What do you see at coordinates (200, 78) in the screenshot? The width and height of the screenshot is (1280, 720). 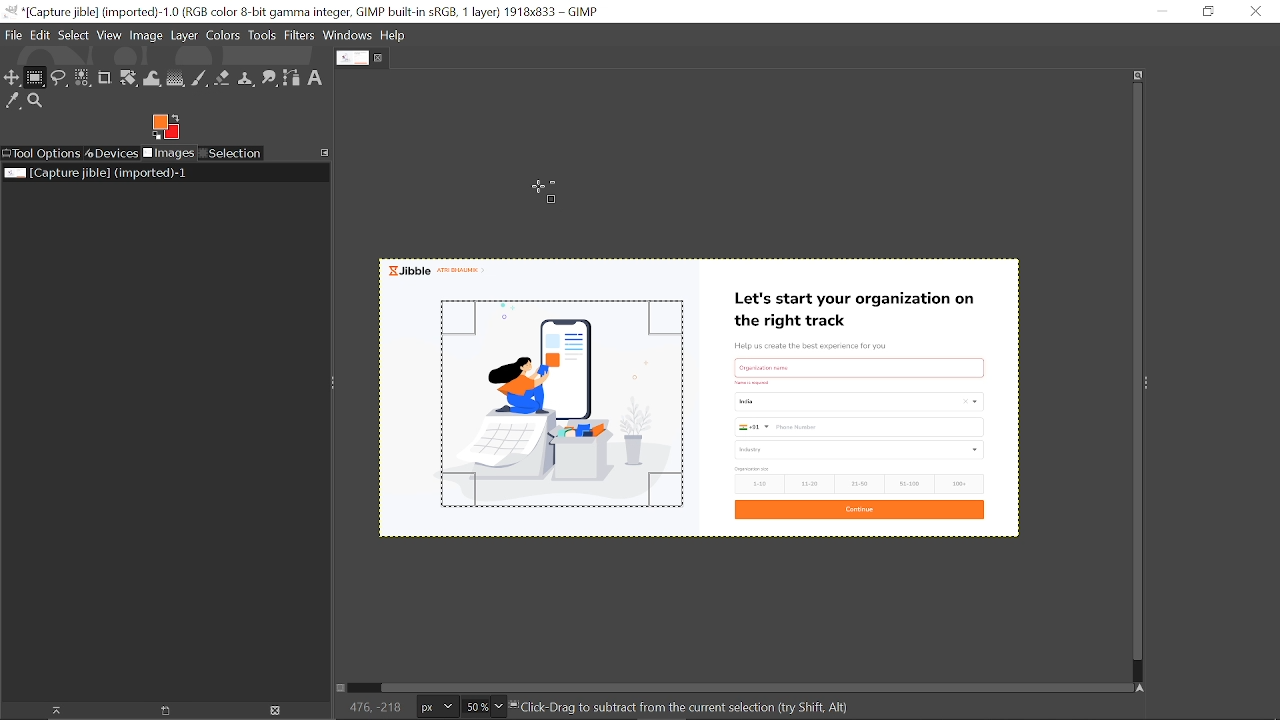 I see `Paintbrush tool` at bounding box center [200, 78].